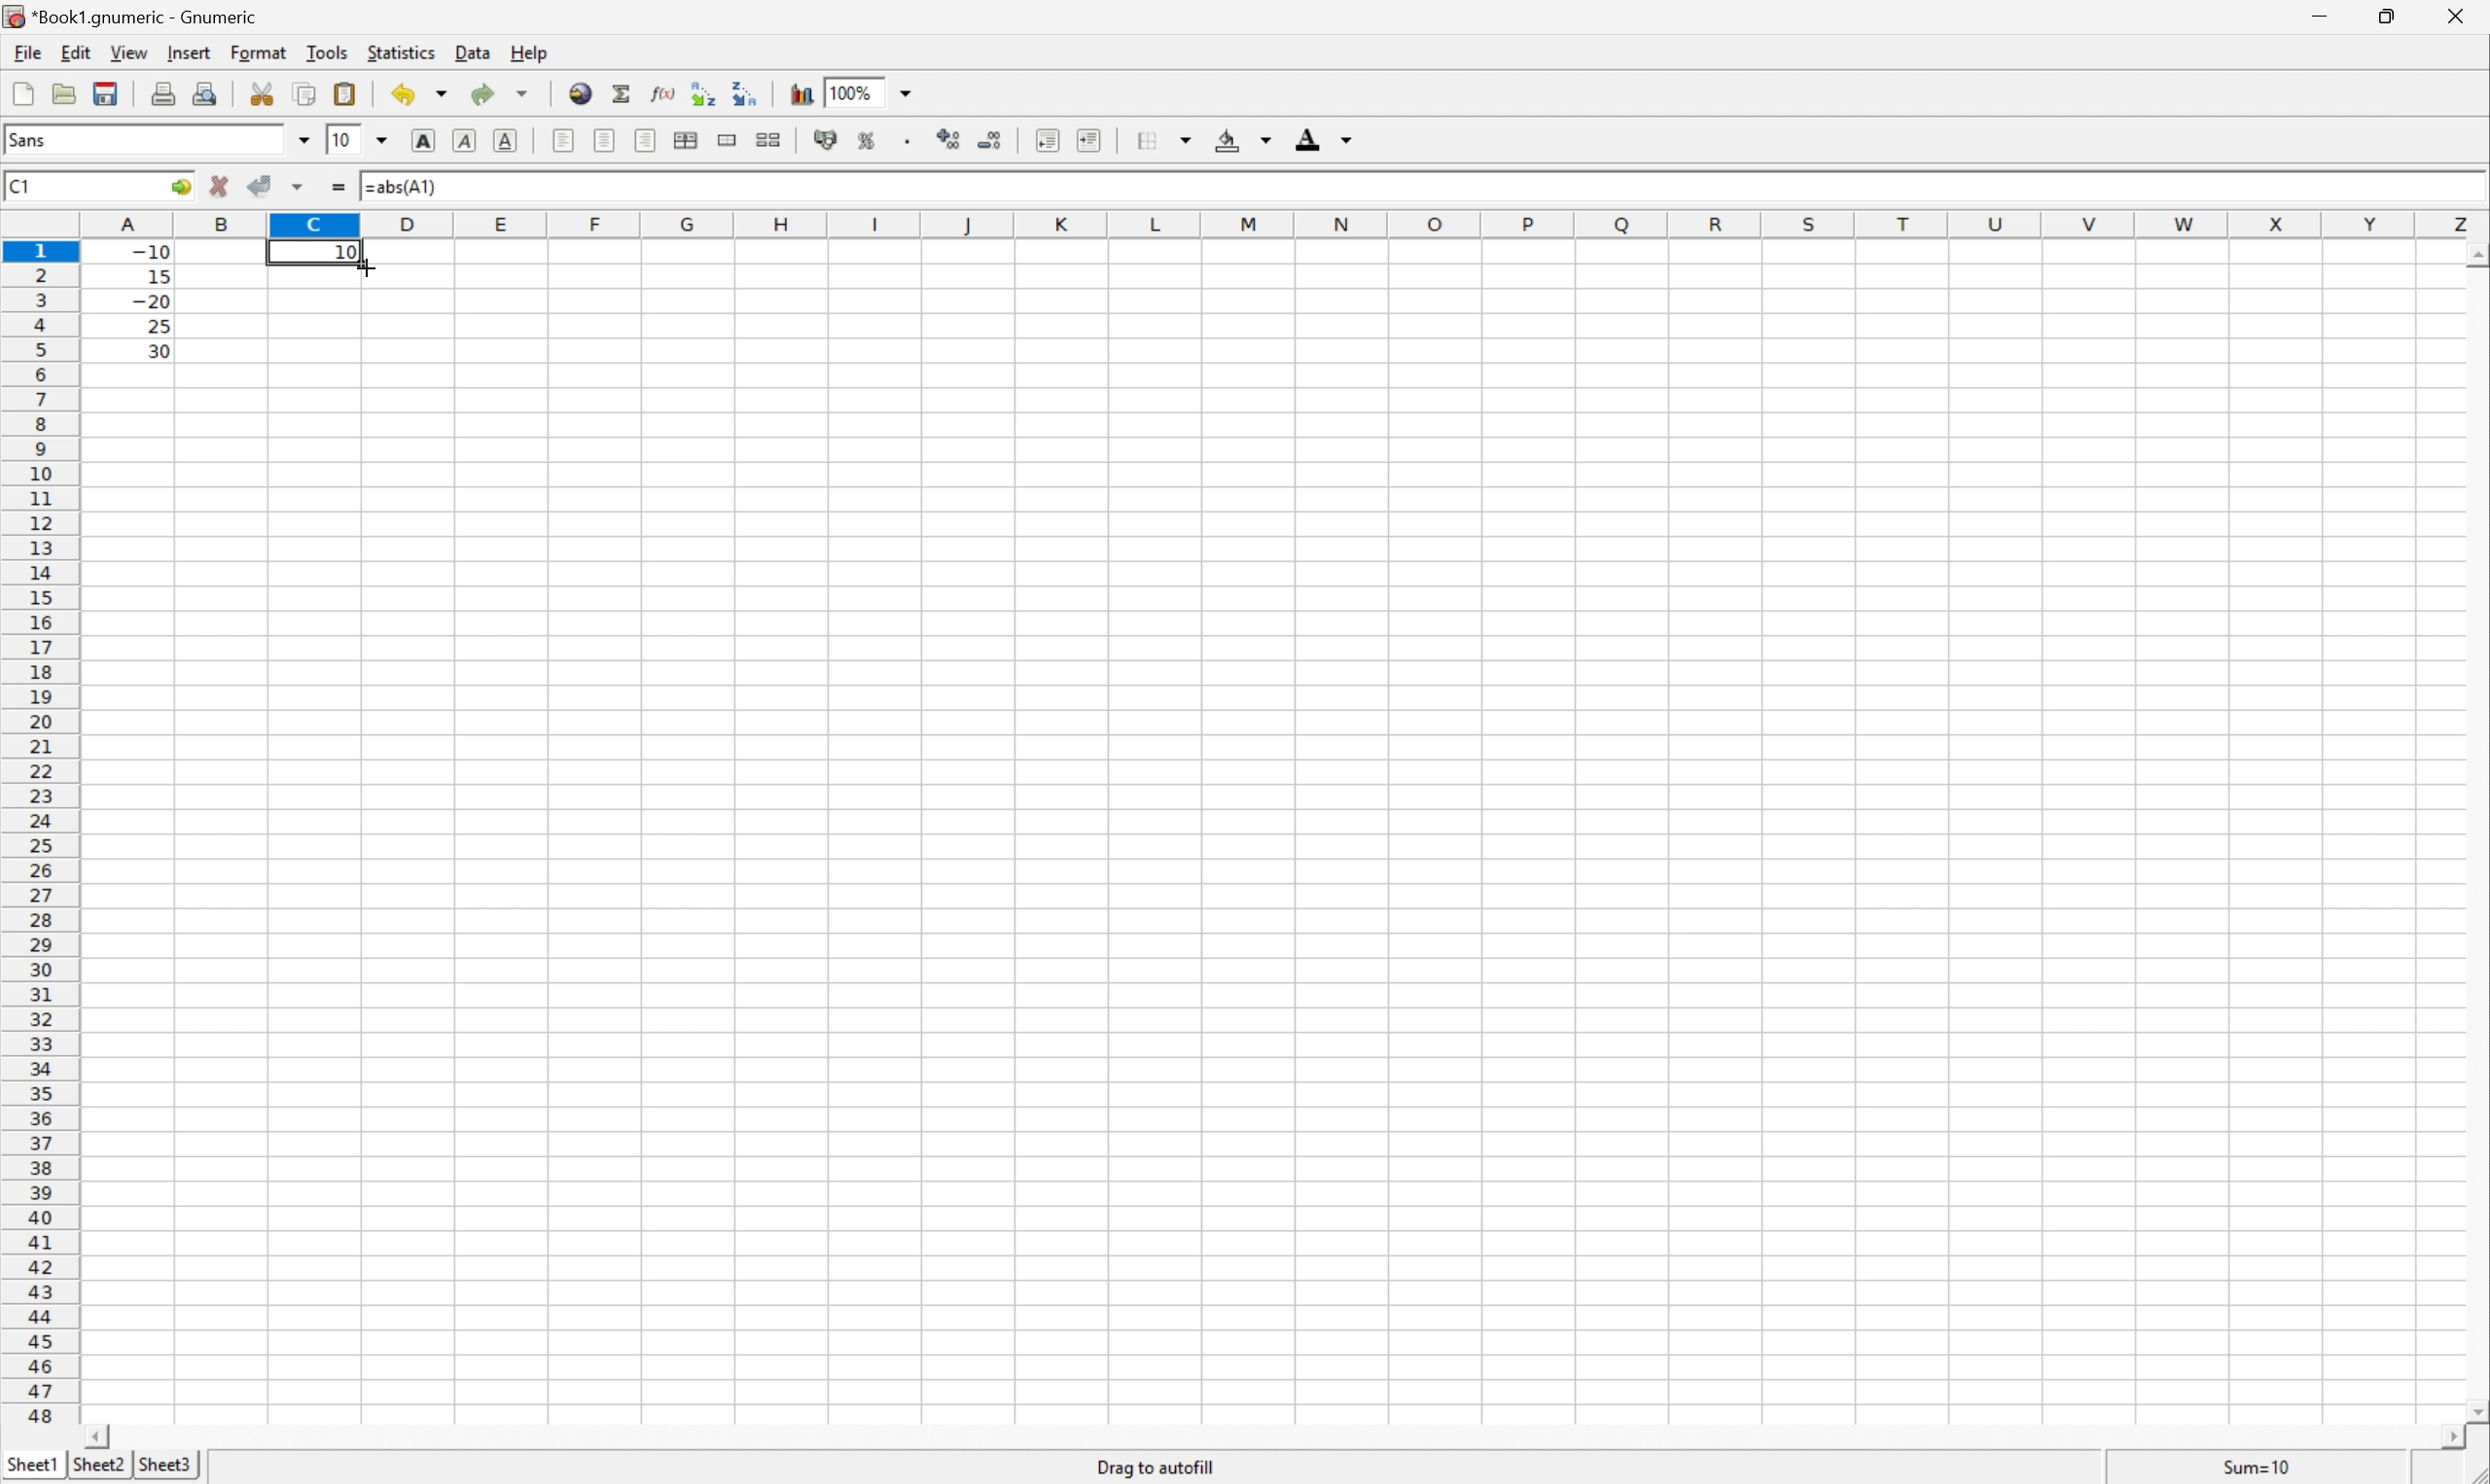  What do you see at coordinates (825, 141) in the screenshot?
I see `Format the selection as accounting` at bounding box center [825, 141].